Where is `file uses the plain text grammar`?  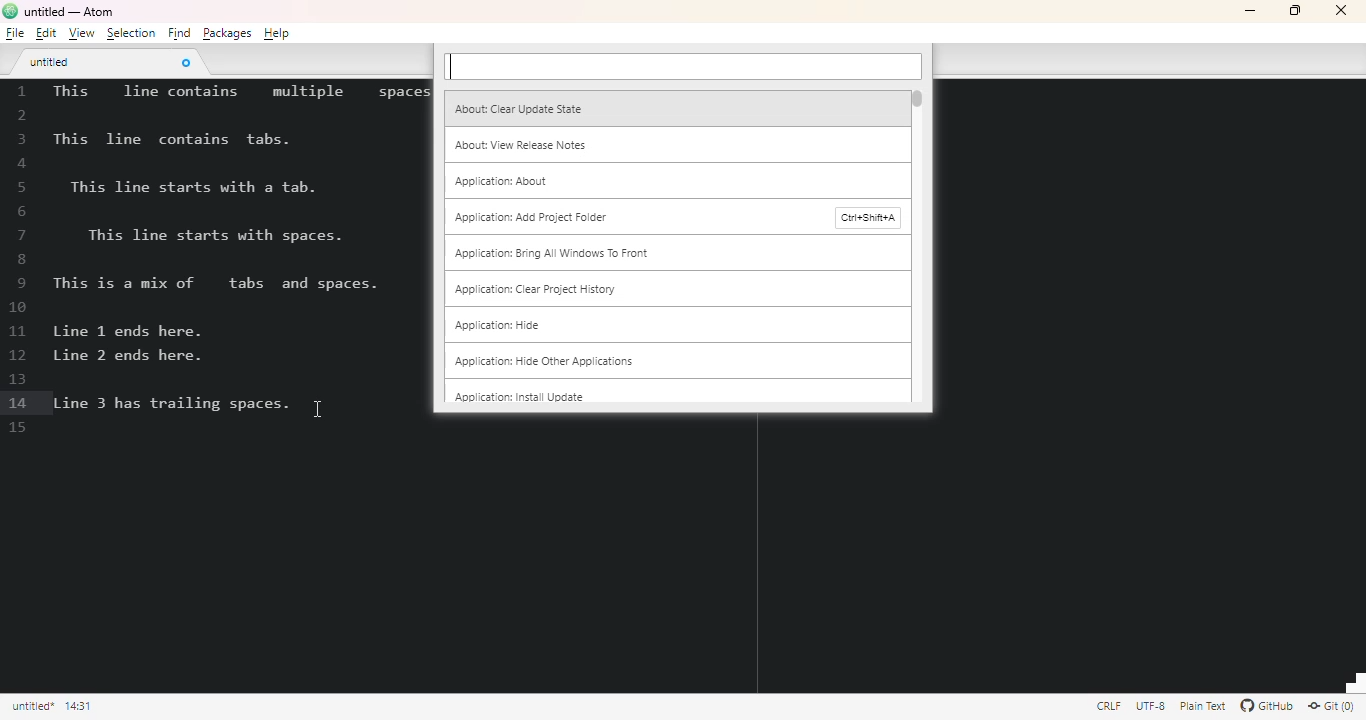
file uses the plain text grammar is located at coordinates (1205, 706).